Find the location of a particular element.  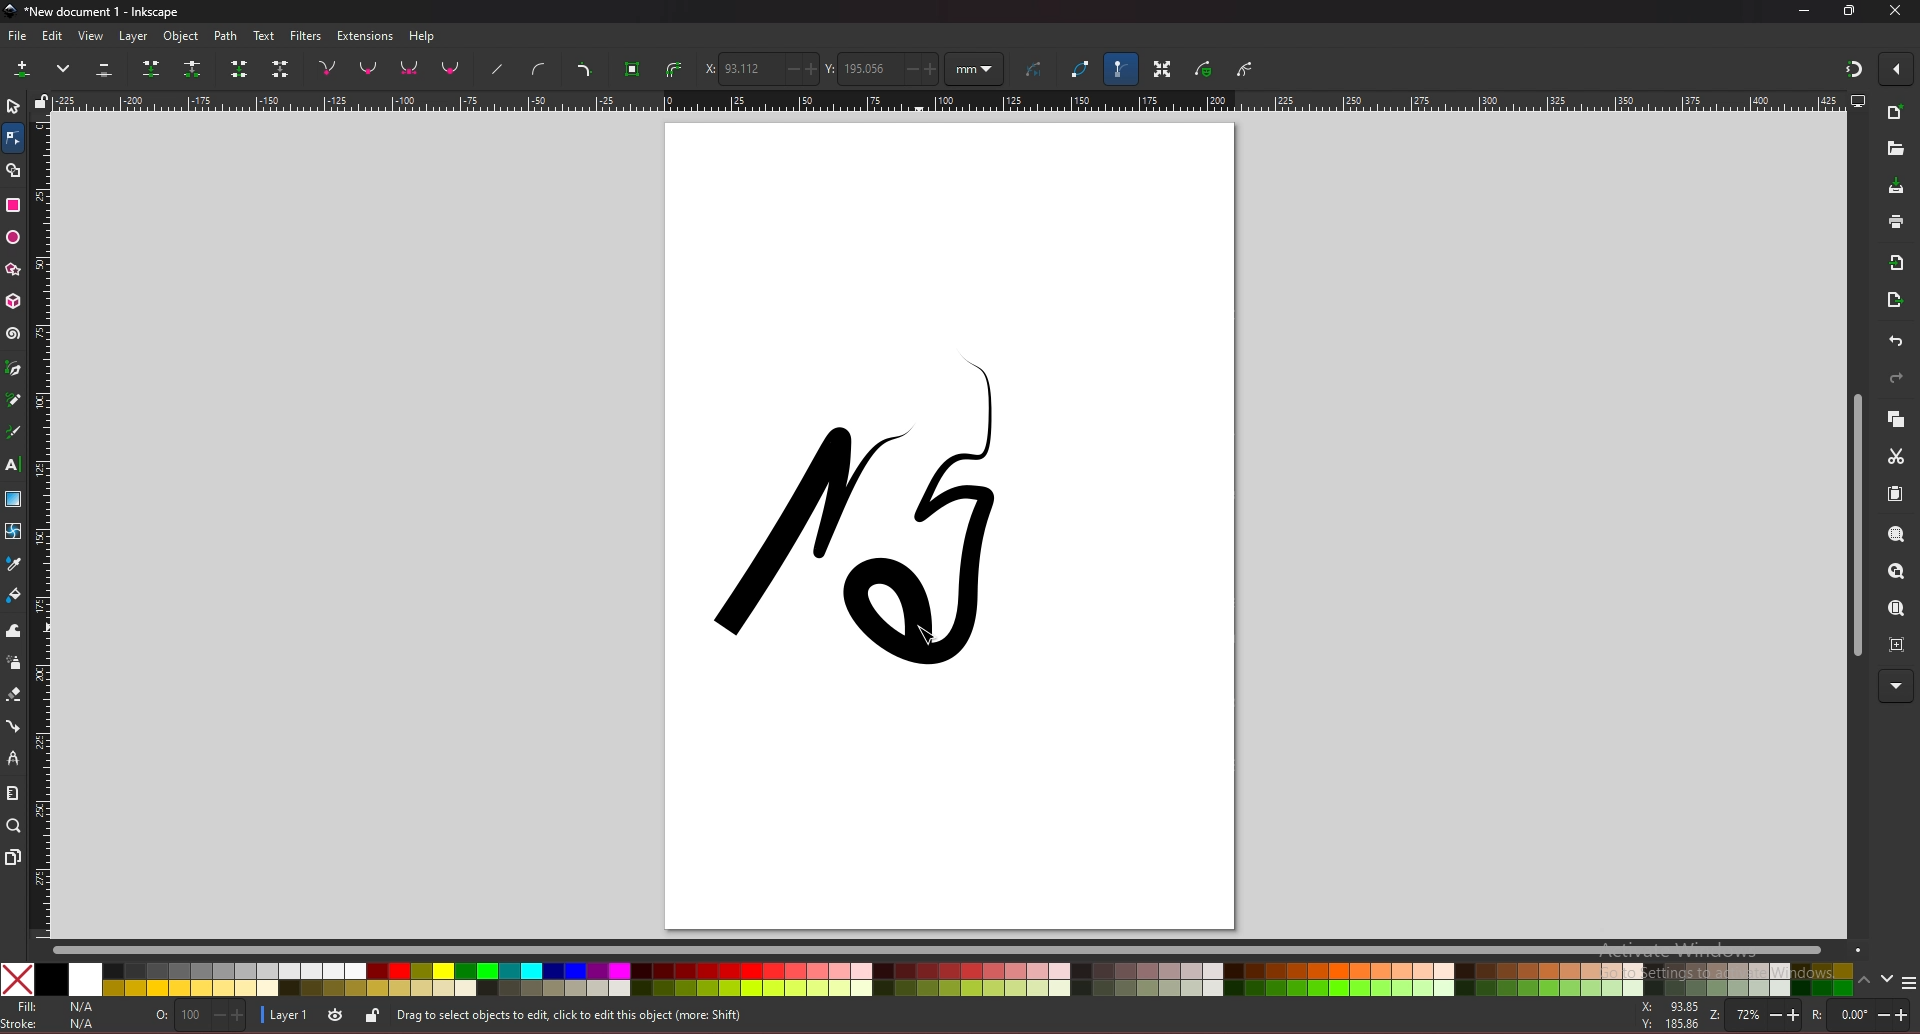

spray is located at coordinates (14, 663).